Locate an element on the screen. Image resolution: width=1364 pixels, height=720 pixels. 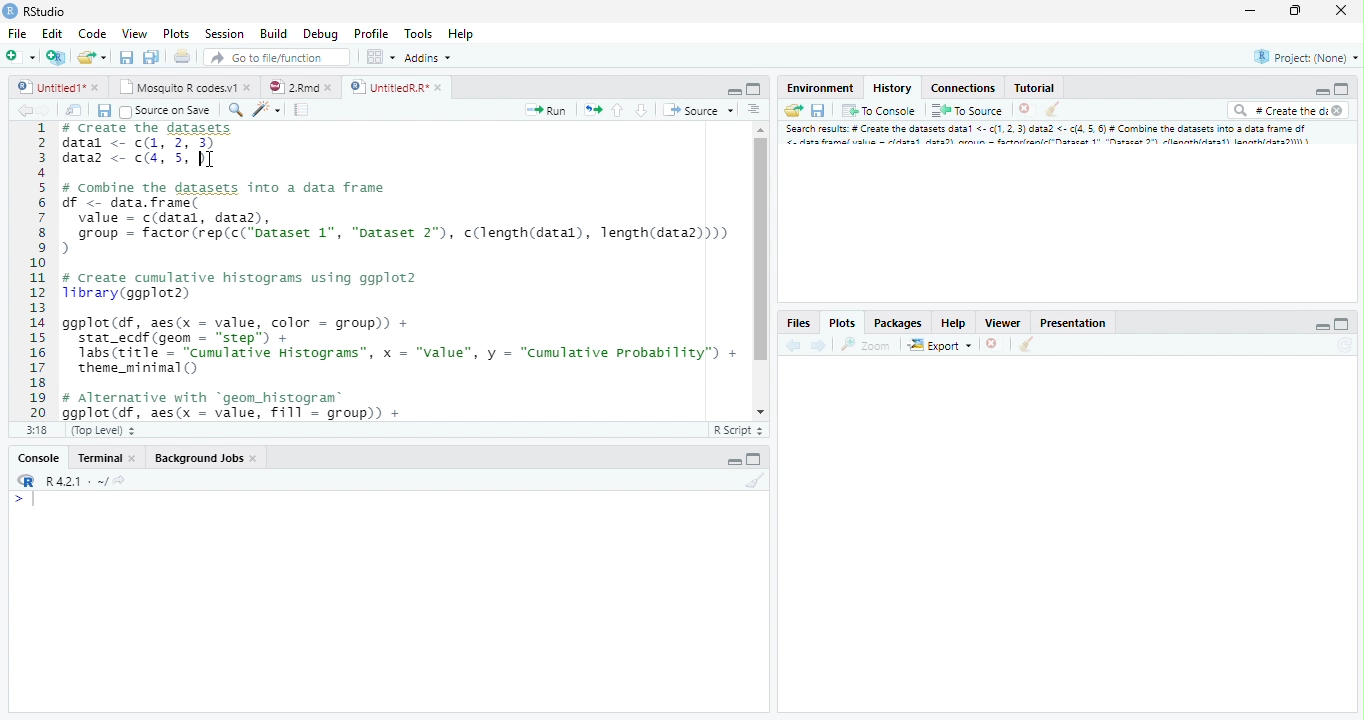
Show in the new window is located at coordinates (72, 110).